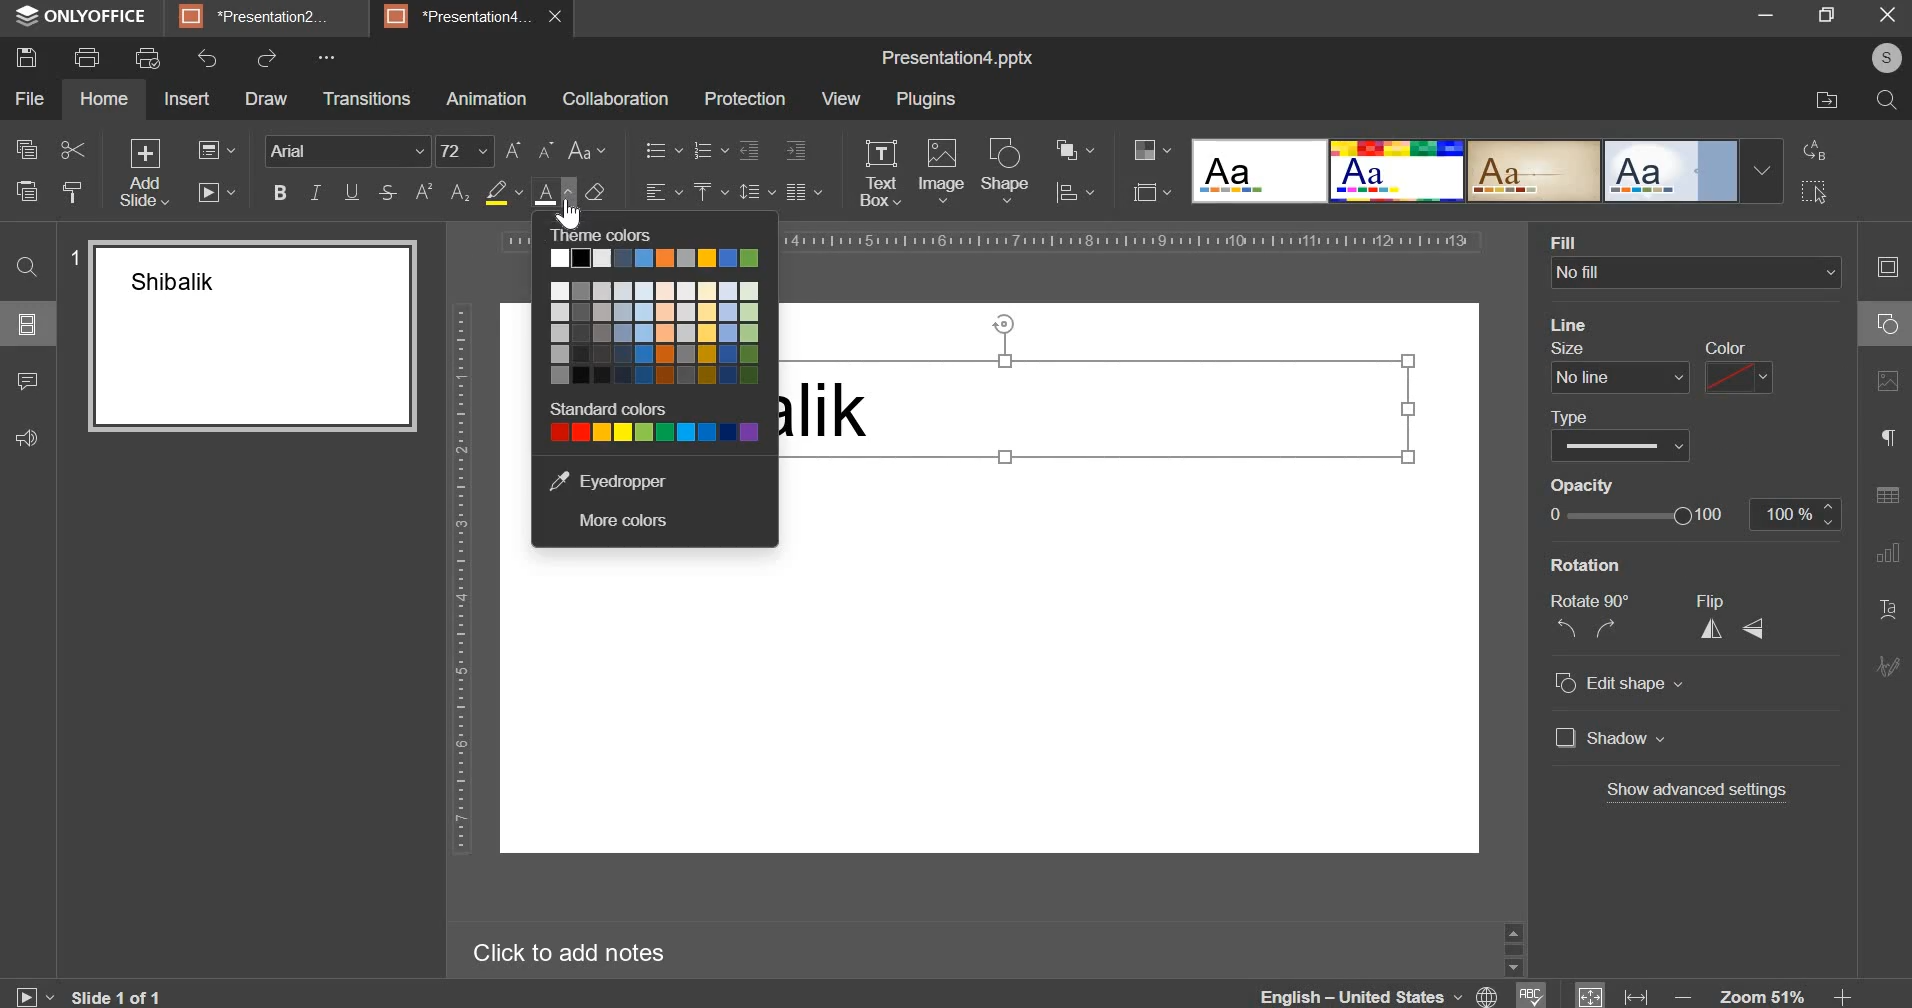 This screenshot has width=1912, height=1008. Describe the element at coordinates (839, 98) in the screenshot. I see `view` at that location.